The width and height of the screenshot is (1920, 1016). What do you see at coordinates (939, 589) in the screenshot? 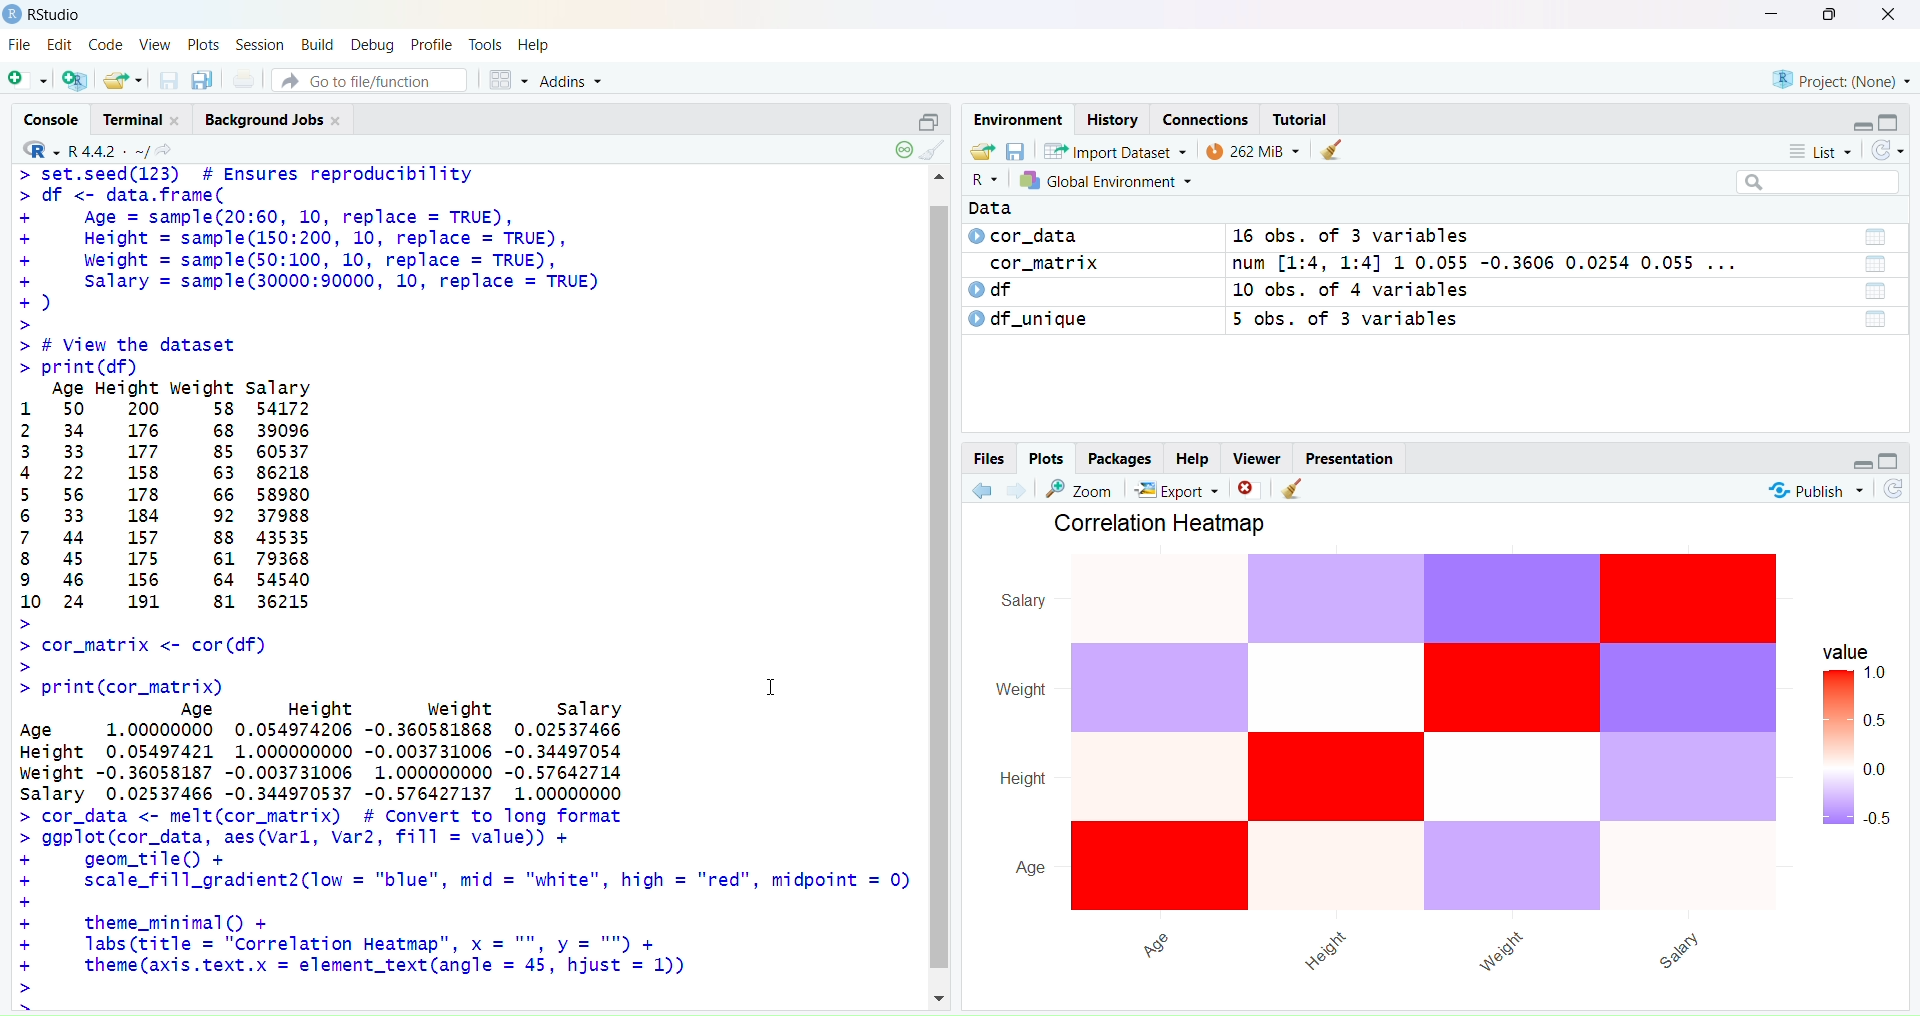
I see `Scrollbar` at bounding box center [939, 589].